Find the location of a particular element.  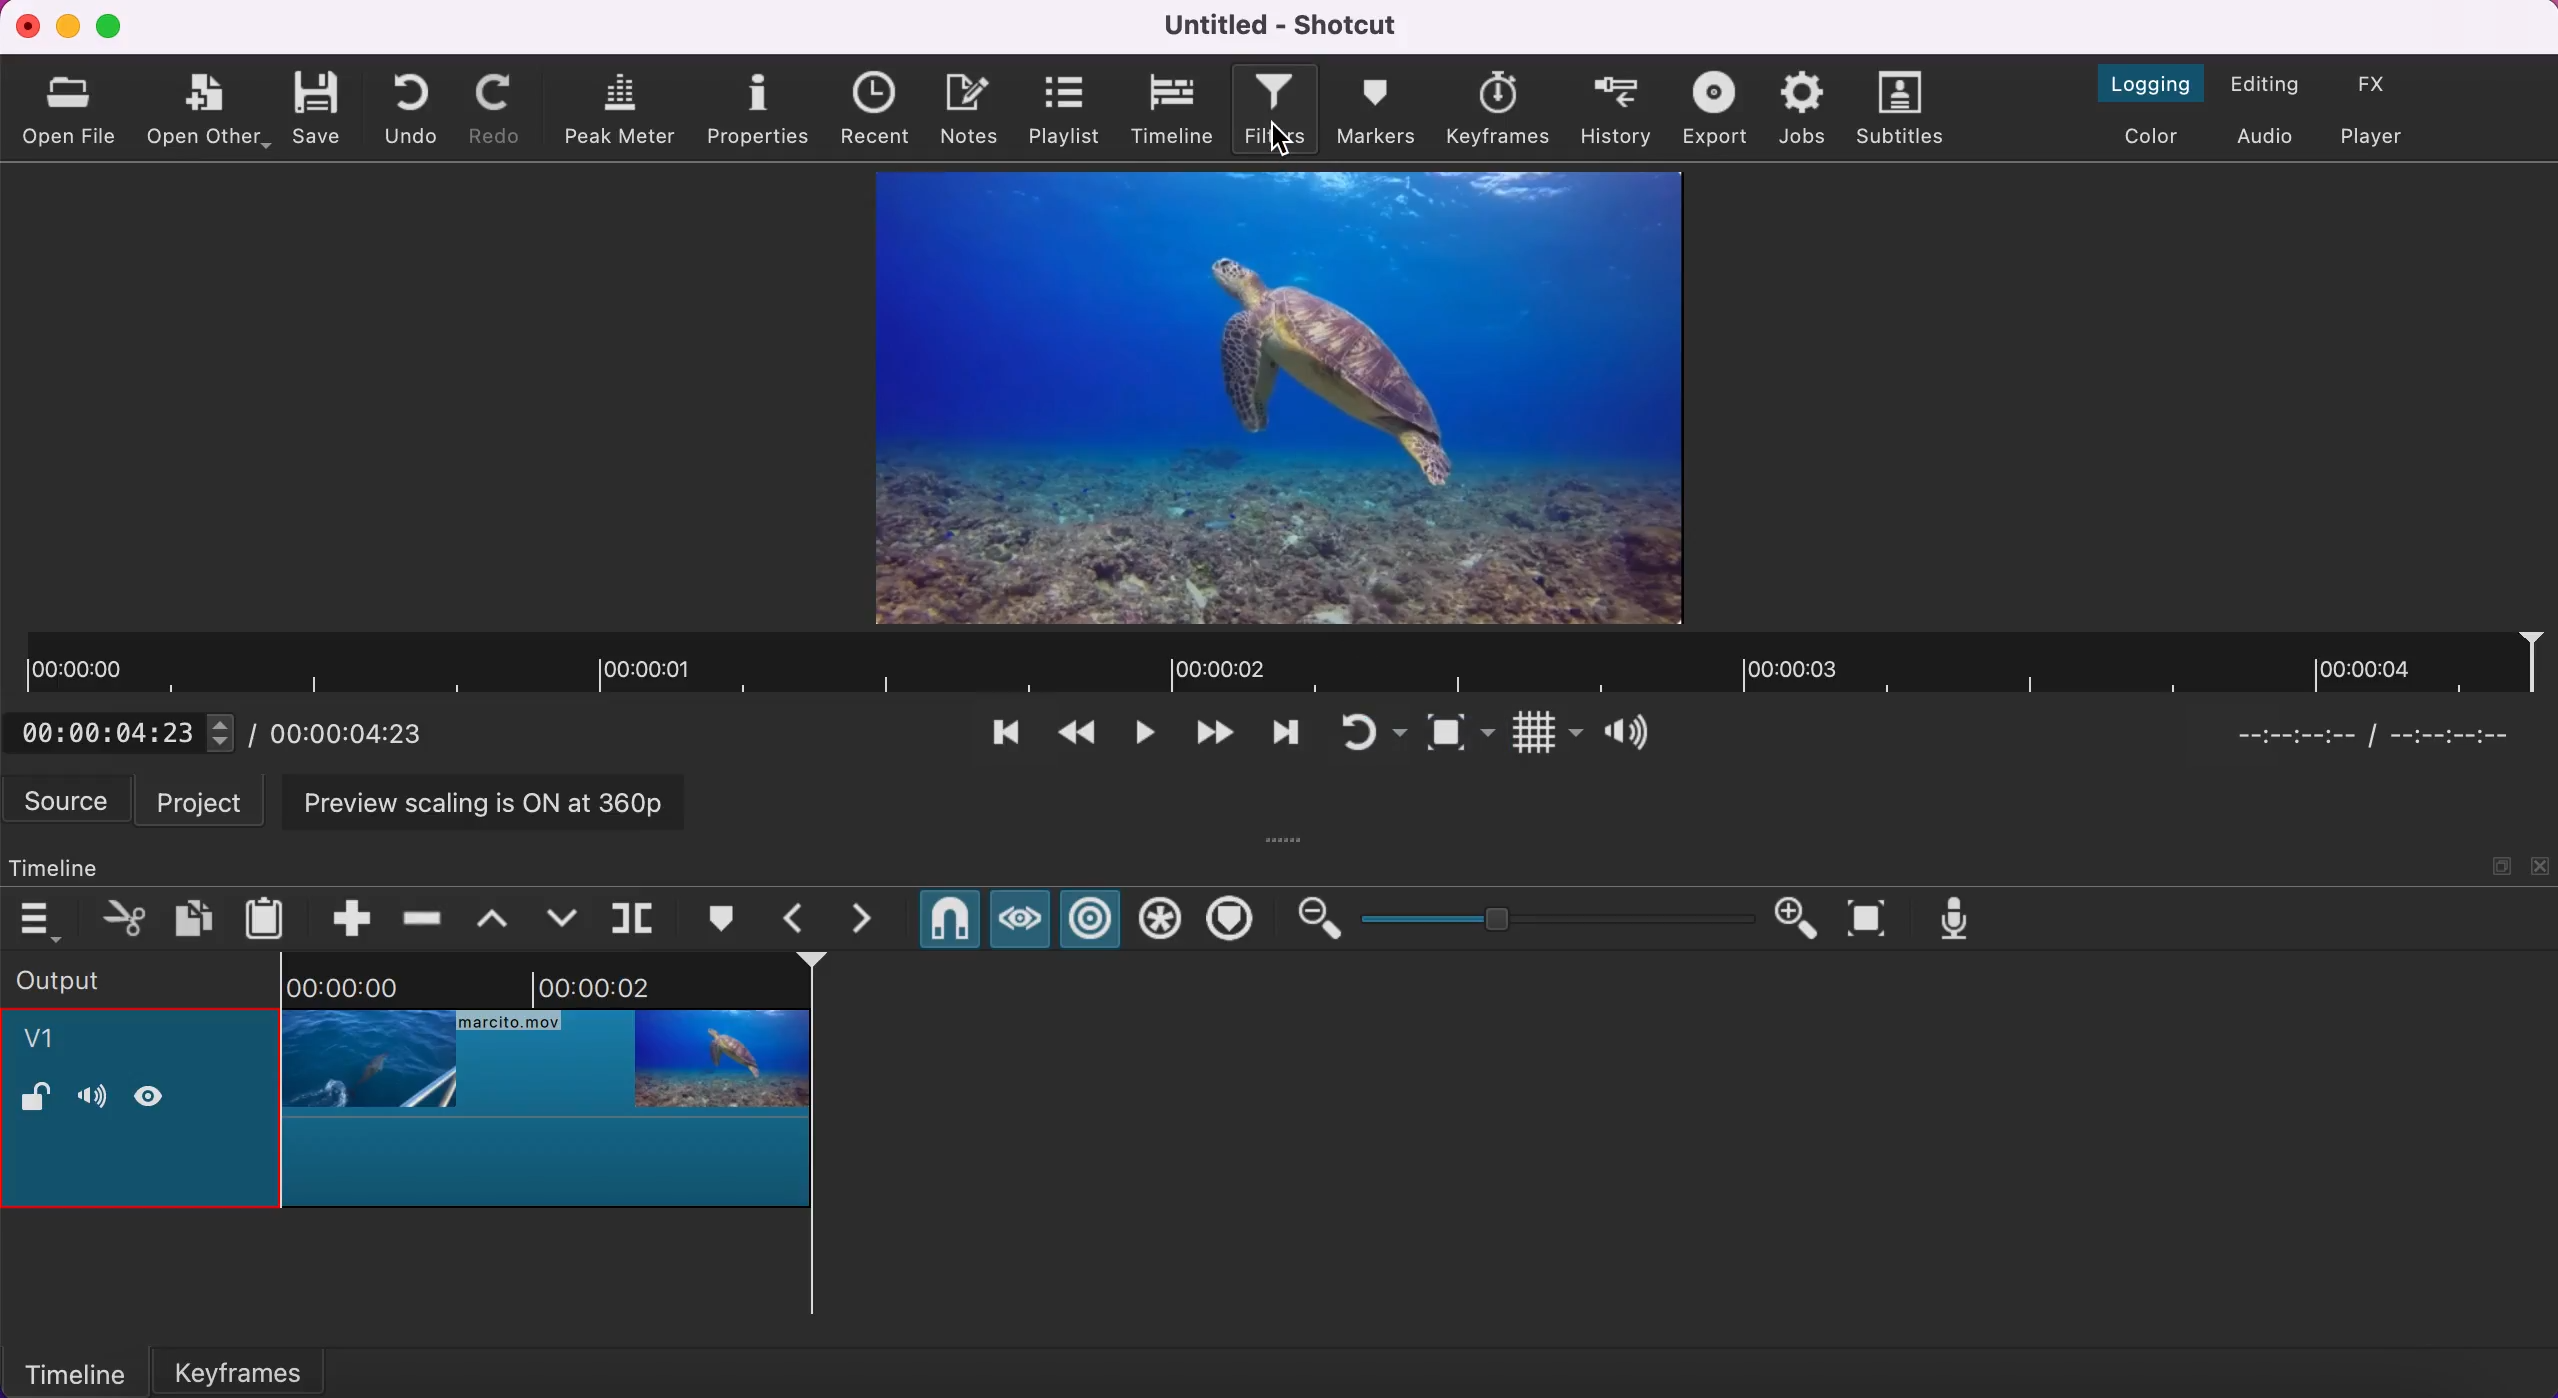

ripple markers is located at coordinates (1235, 921).